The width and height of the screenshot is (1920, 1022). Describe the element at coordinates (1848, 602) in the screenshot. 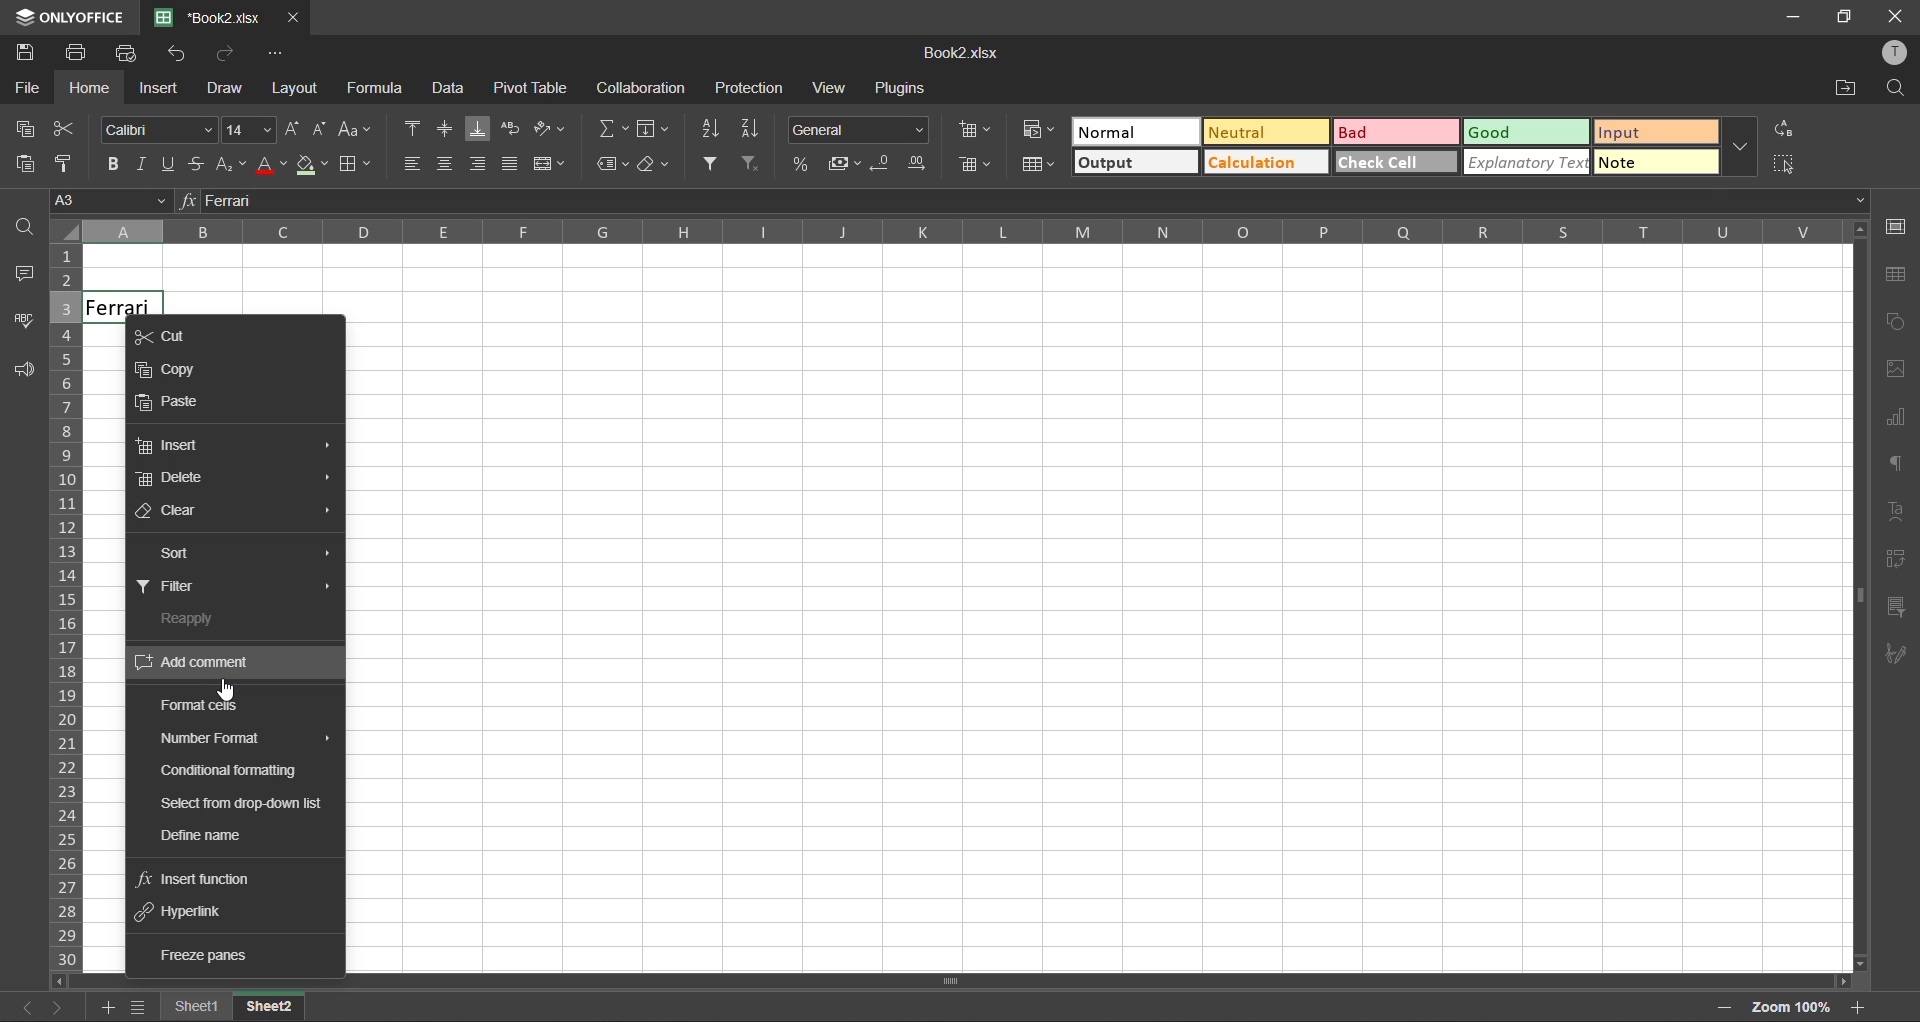

I see `Horizontal Scrollbar` at that location.